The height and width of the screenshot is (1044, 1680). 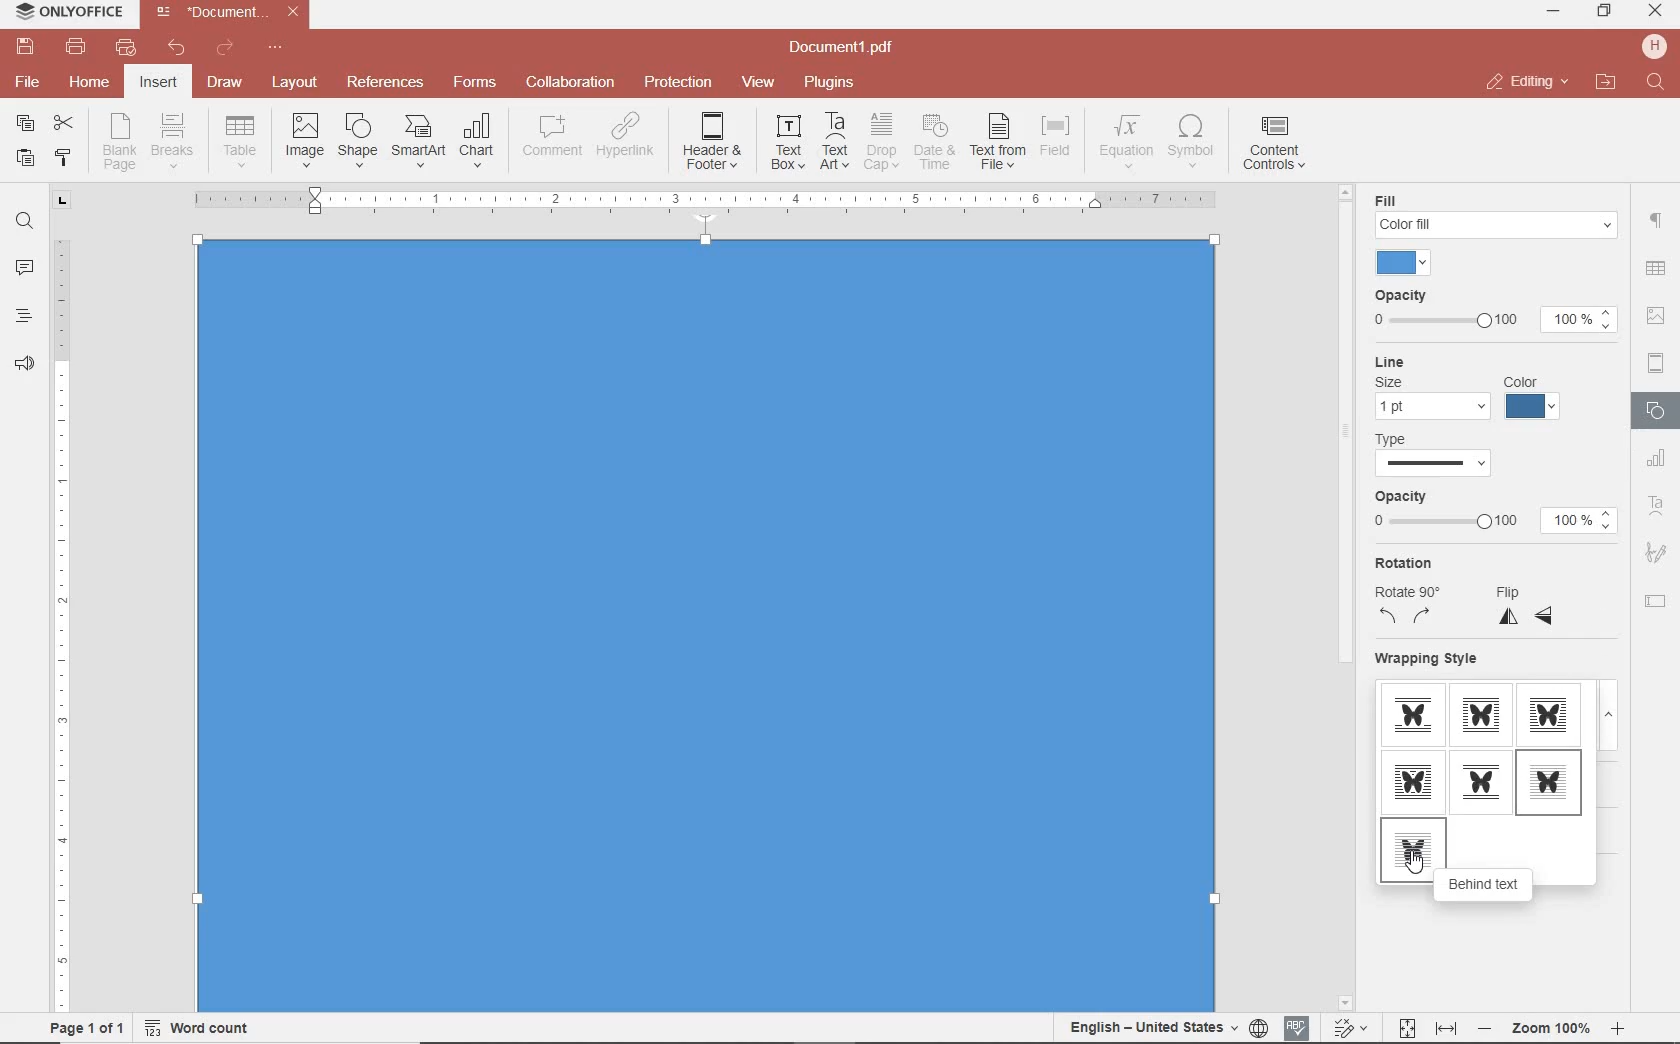 What do you see at coordinates (29, 82) in the screenshot?
I see `file` at bounding box center [29, 82].